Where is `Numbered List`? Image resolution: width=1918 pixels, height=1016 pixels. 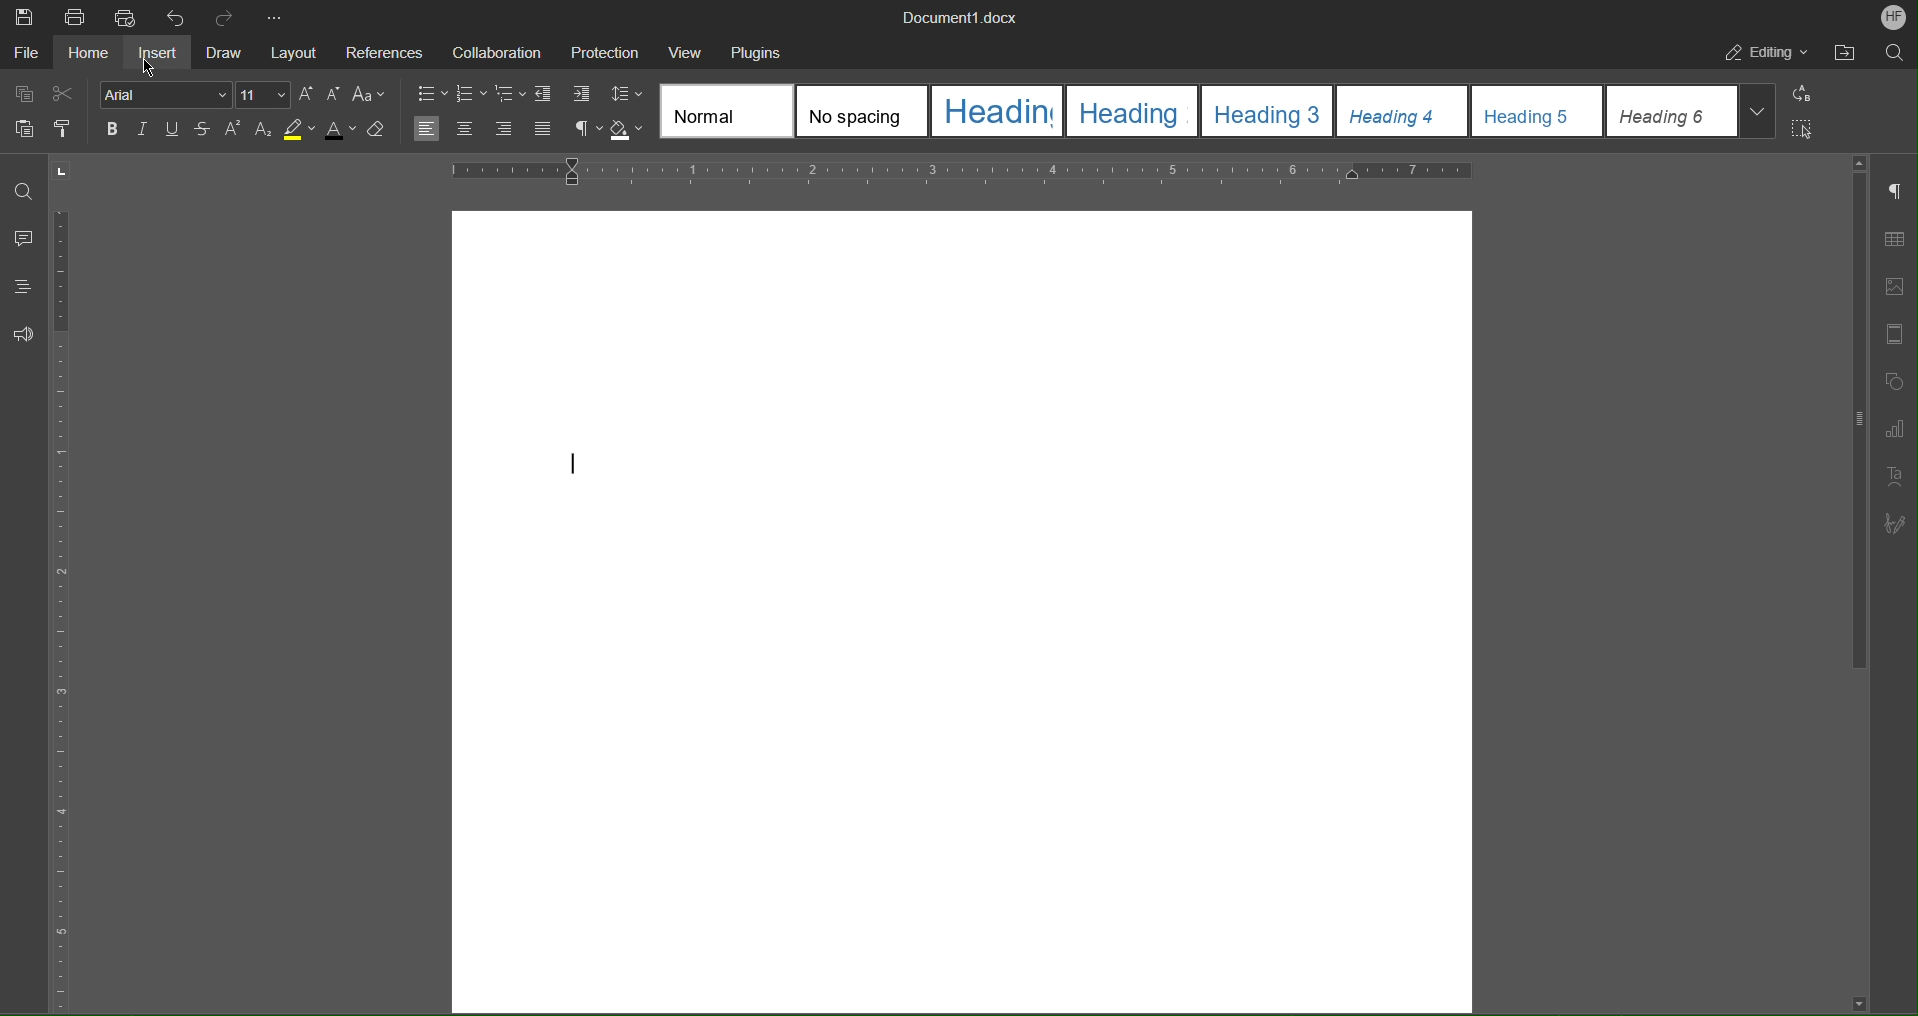 Numbered List is located at coordinates (470, 93).